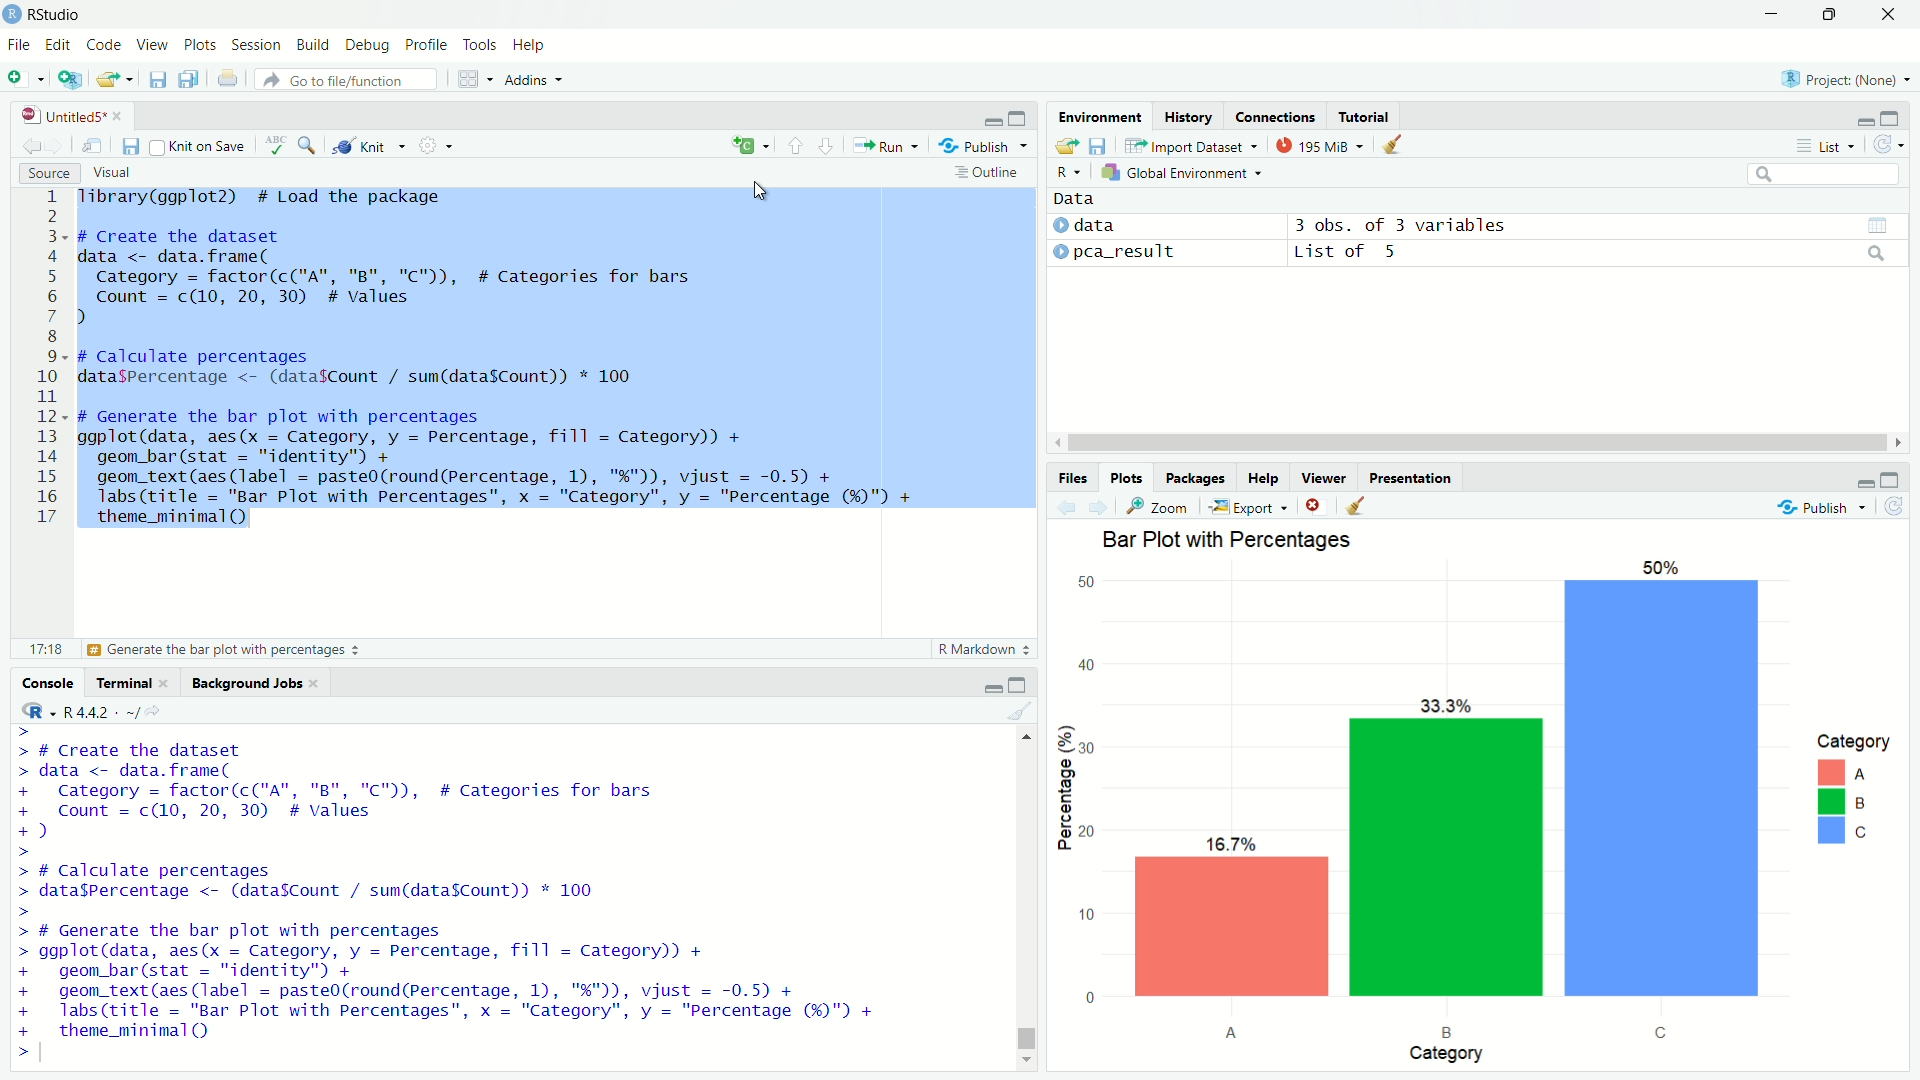 This screenshot has width=1920, height=1080. I want to click on maximize, so click(1021, 116).